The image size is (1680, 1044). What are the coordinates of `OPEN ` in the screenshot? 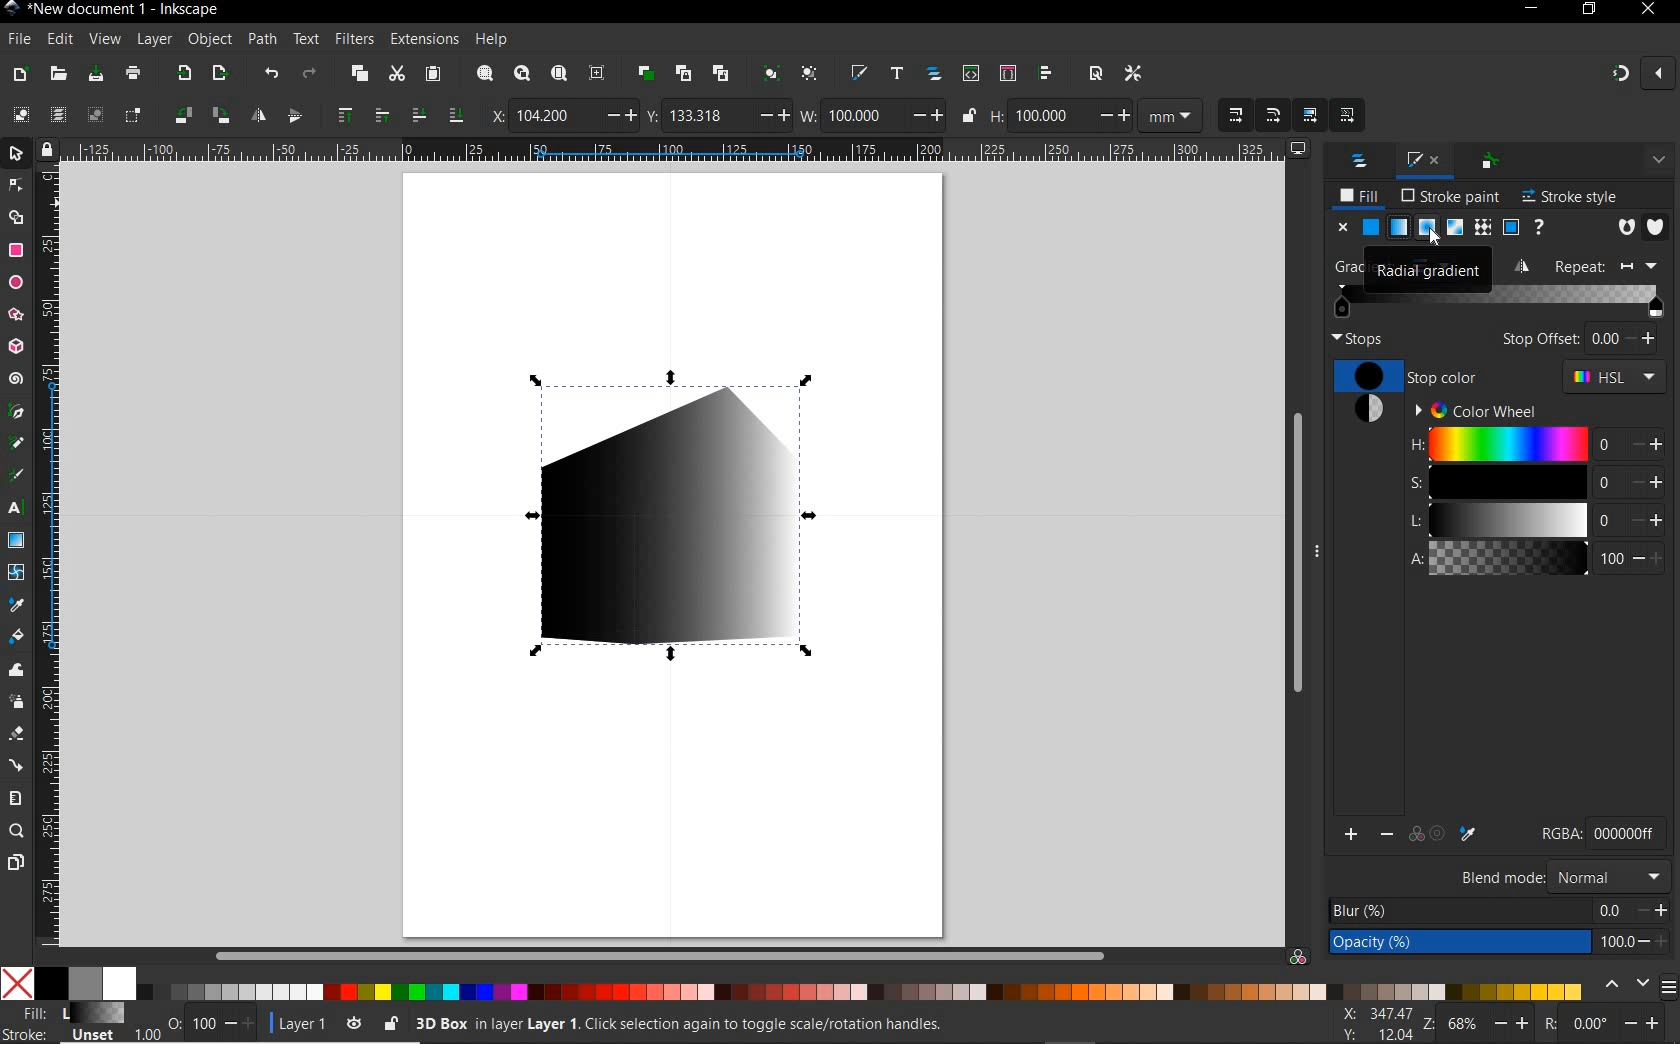 It's located at (57, 75).